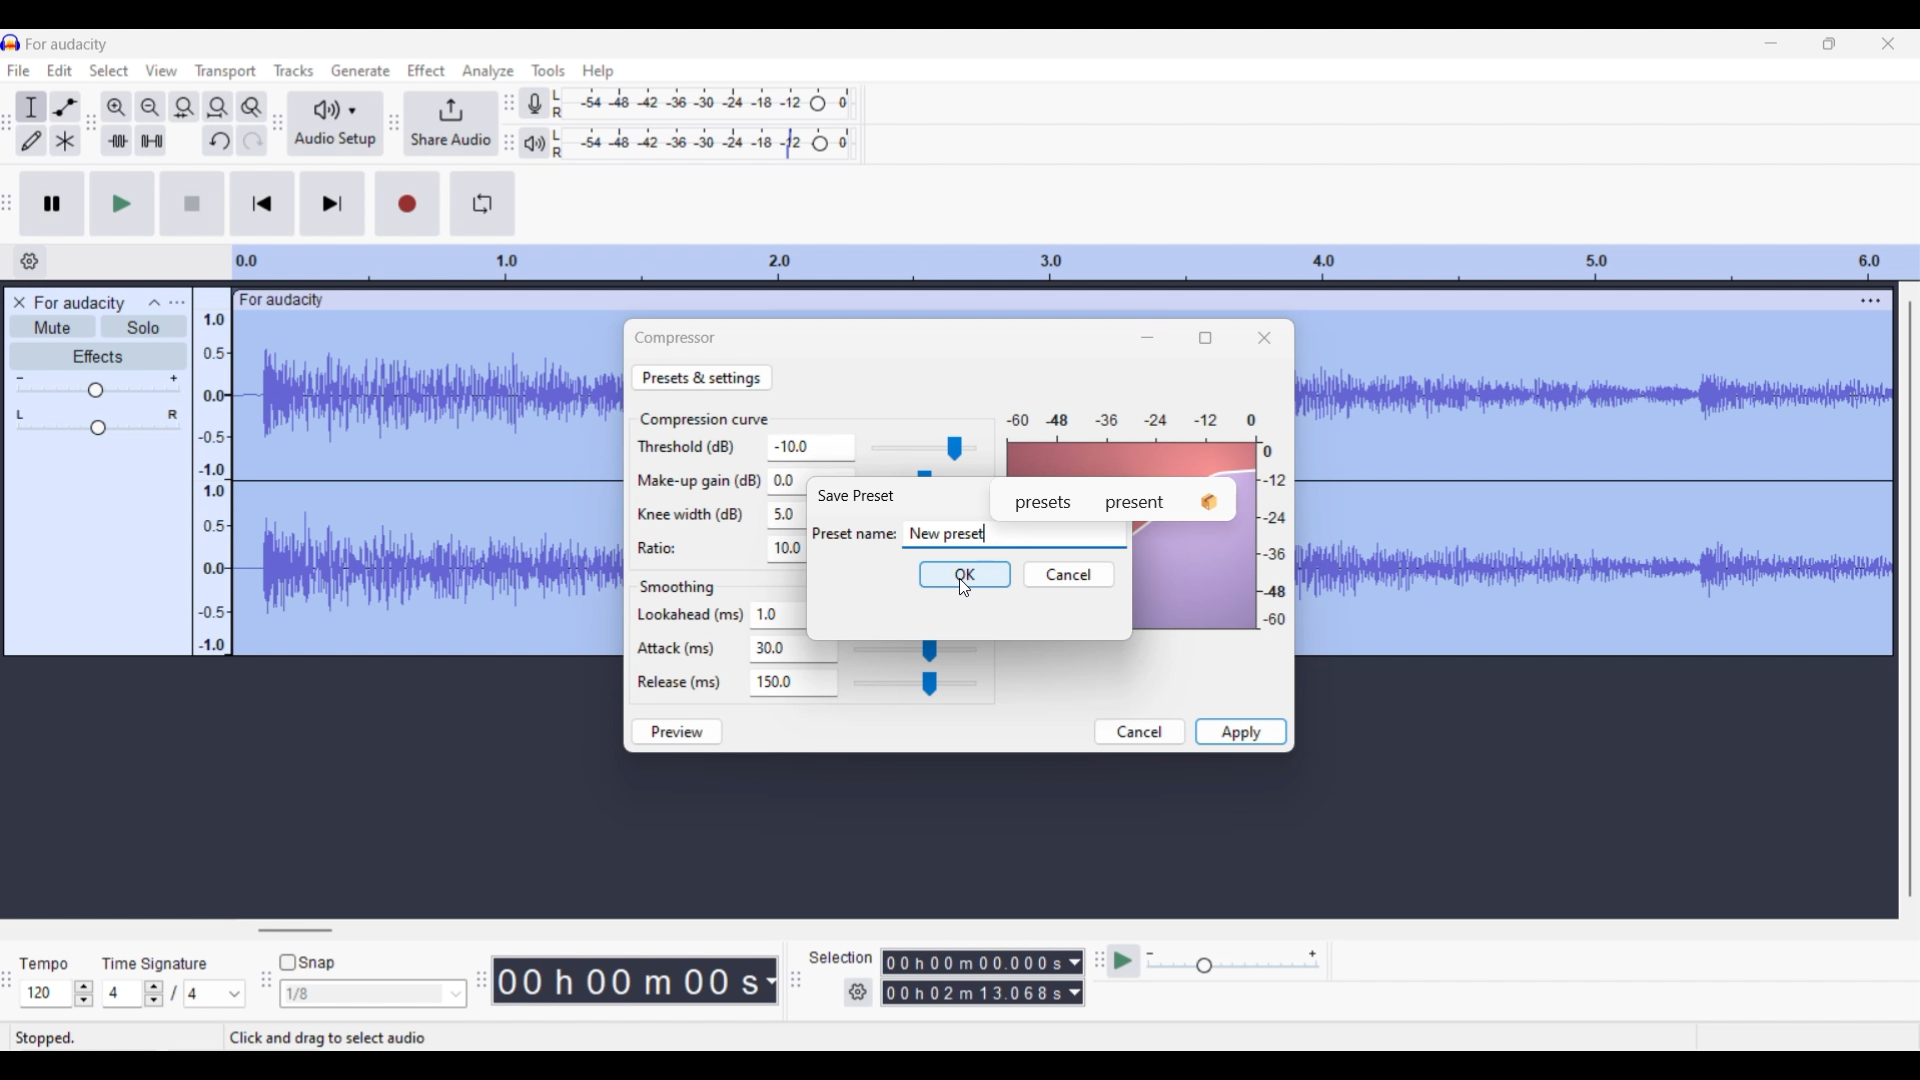  Describe the element at coordinates (769, 981) in the screenshot. I see `Duration measurement` at that location.